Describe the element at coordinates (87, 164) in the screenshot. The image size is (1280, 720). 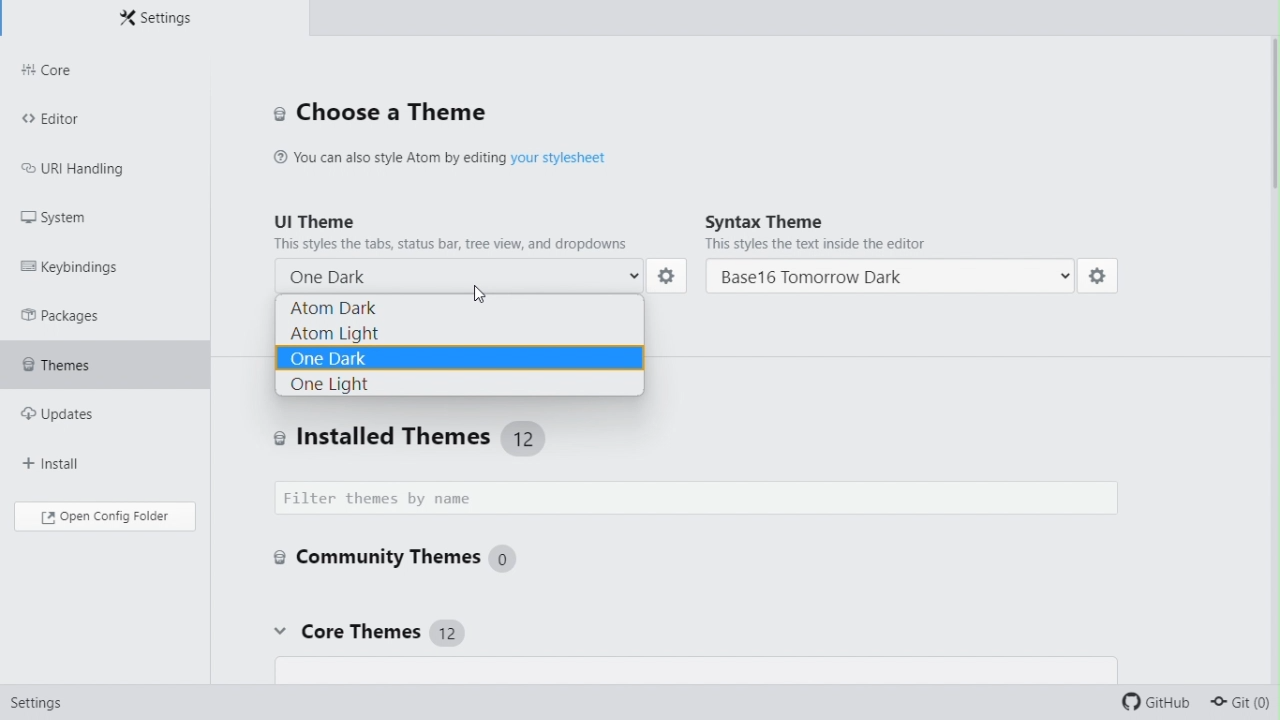
I see `URL handling` at that location.